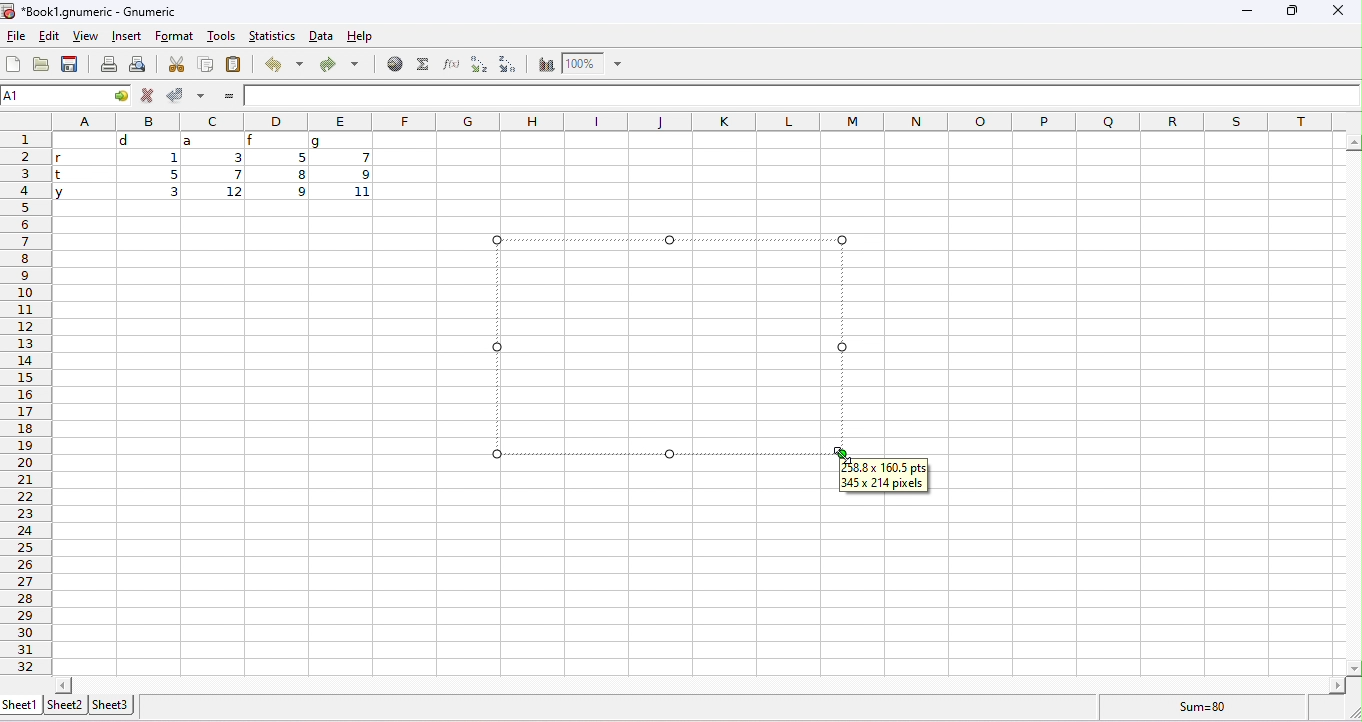 The width and height of the screenshot is (1362, 722). I want to click on cell options, so click(117, 96).